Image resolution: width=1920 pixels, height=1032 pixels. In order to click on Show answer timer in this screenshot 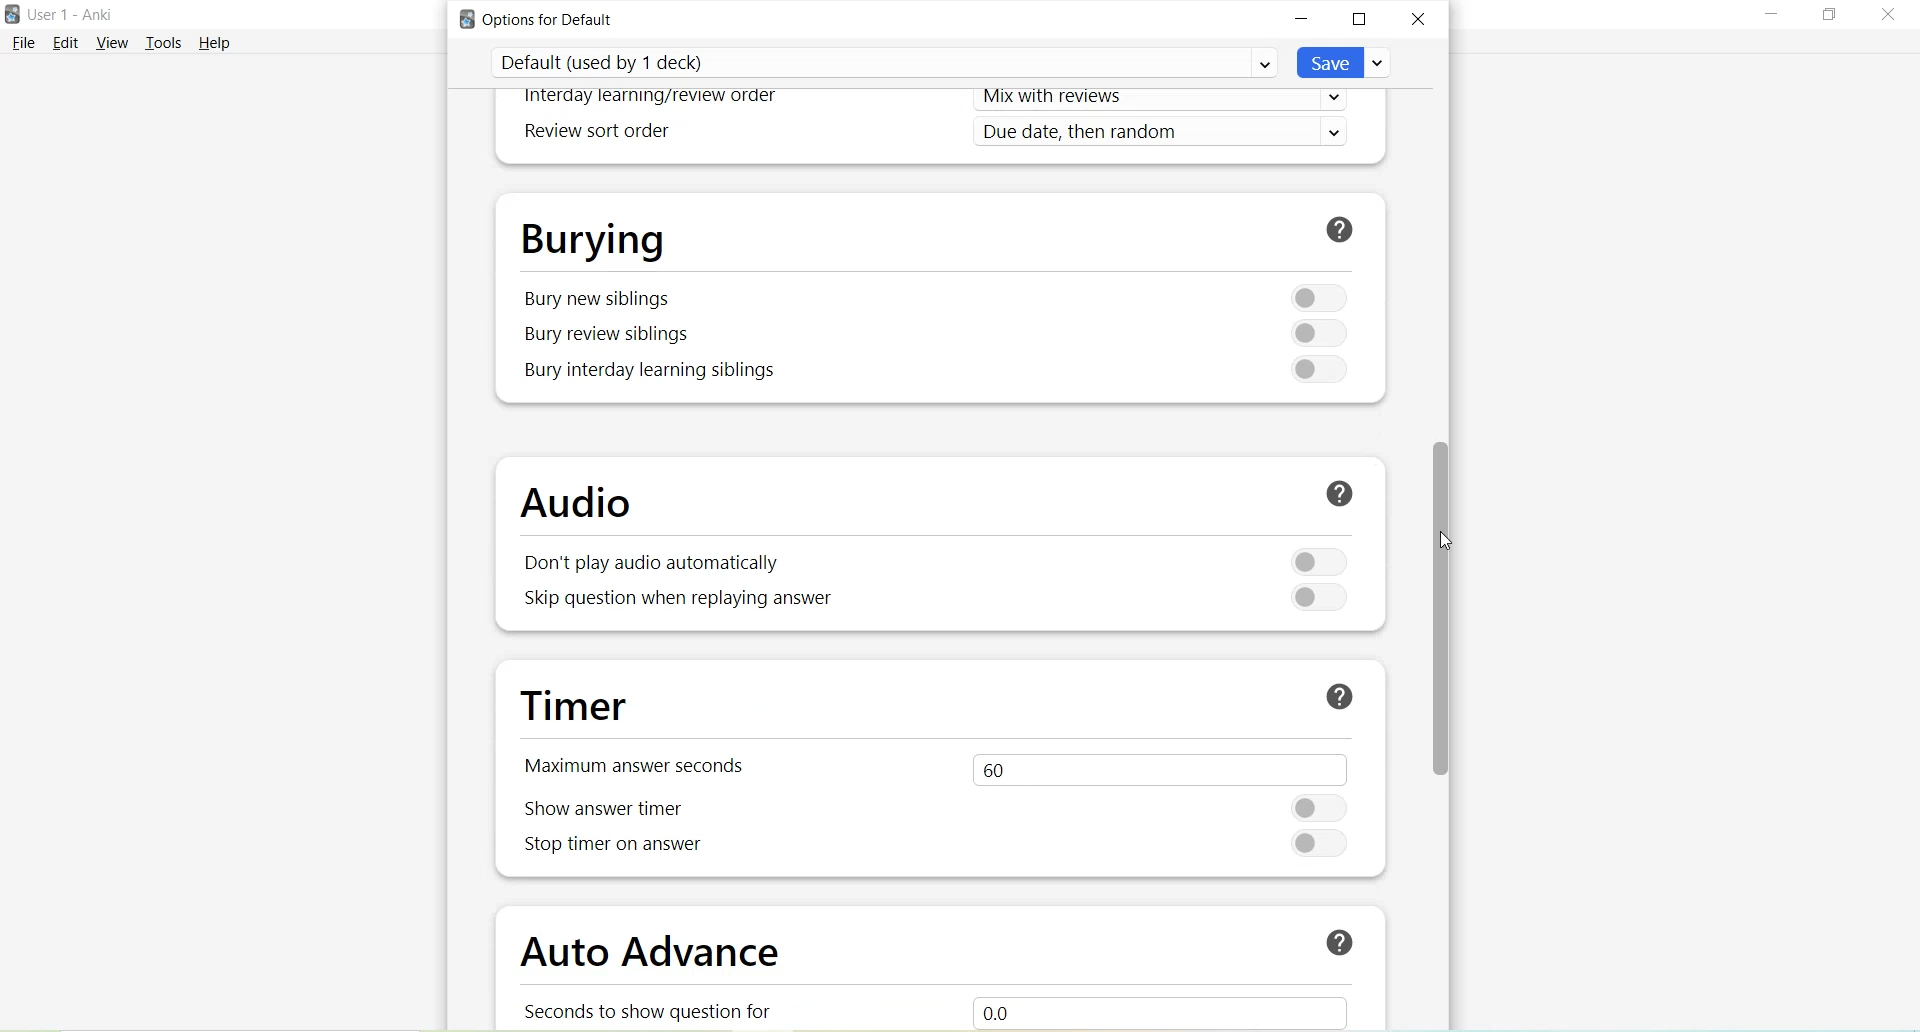, I will do `click(612, 809)`.